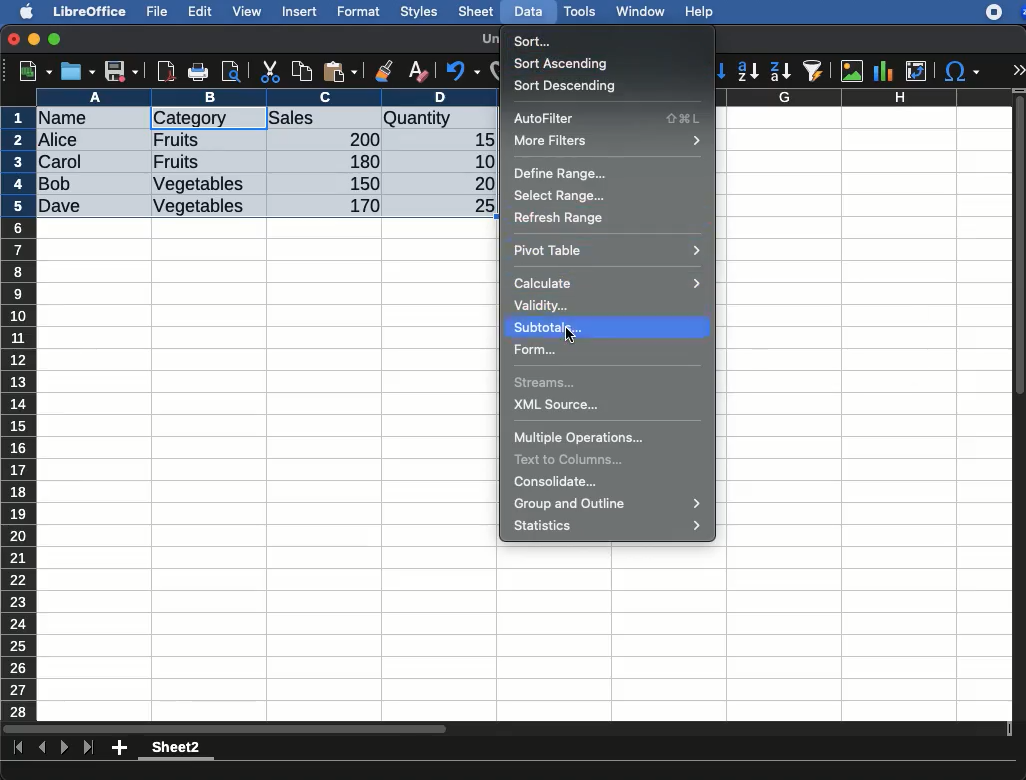 This screenshot has height=780, width=1026. Describe the element at coordinates (573, 459) in the screenshot. I see `text to columns` at that location.